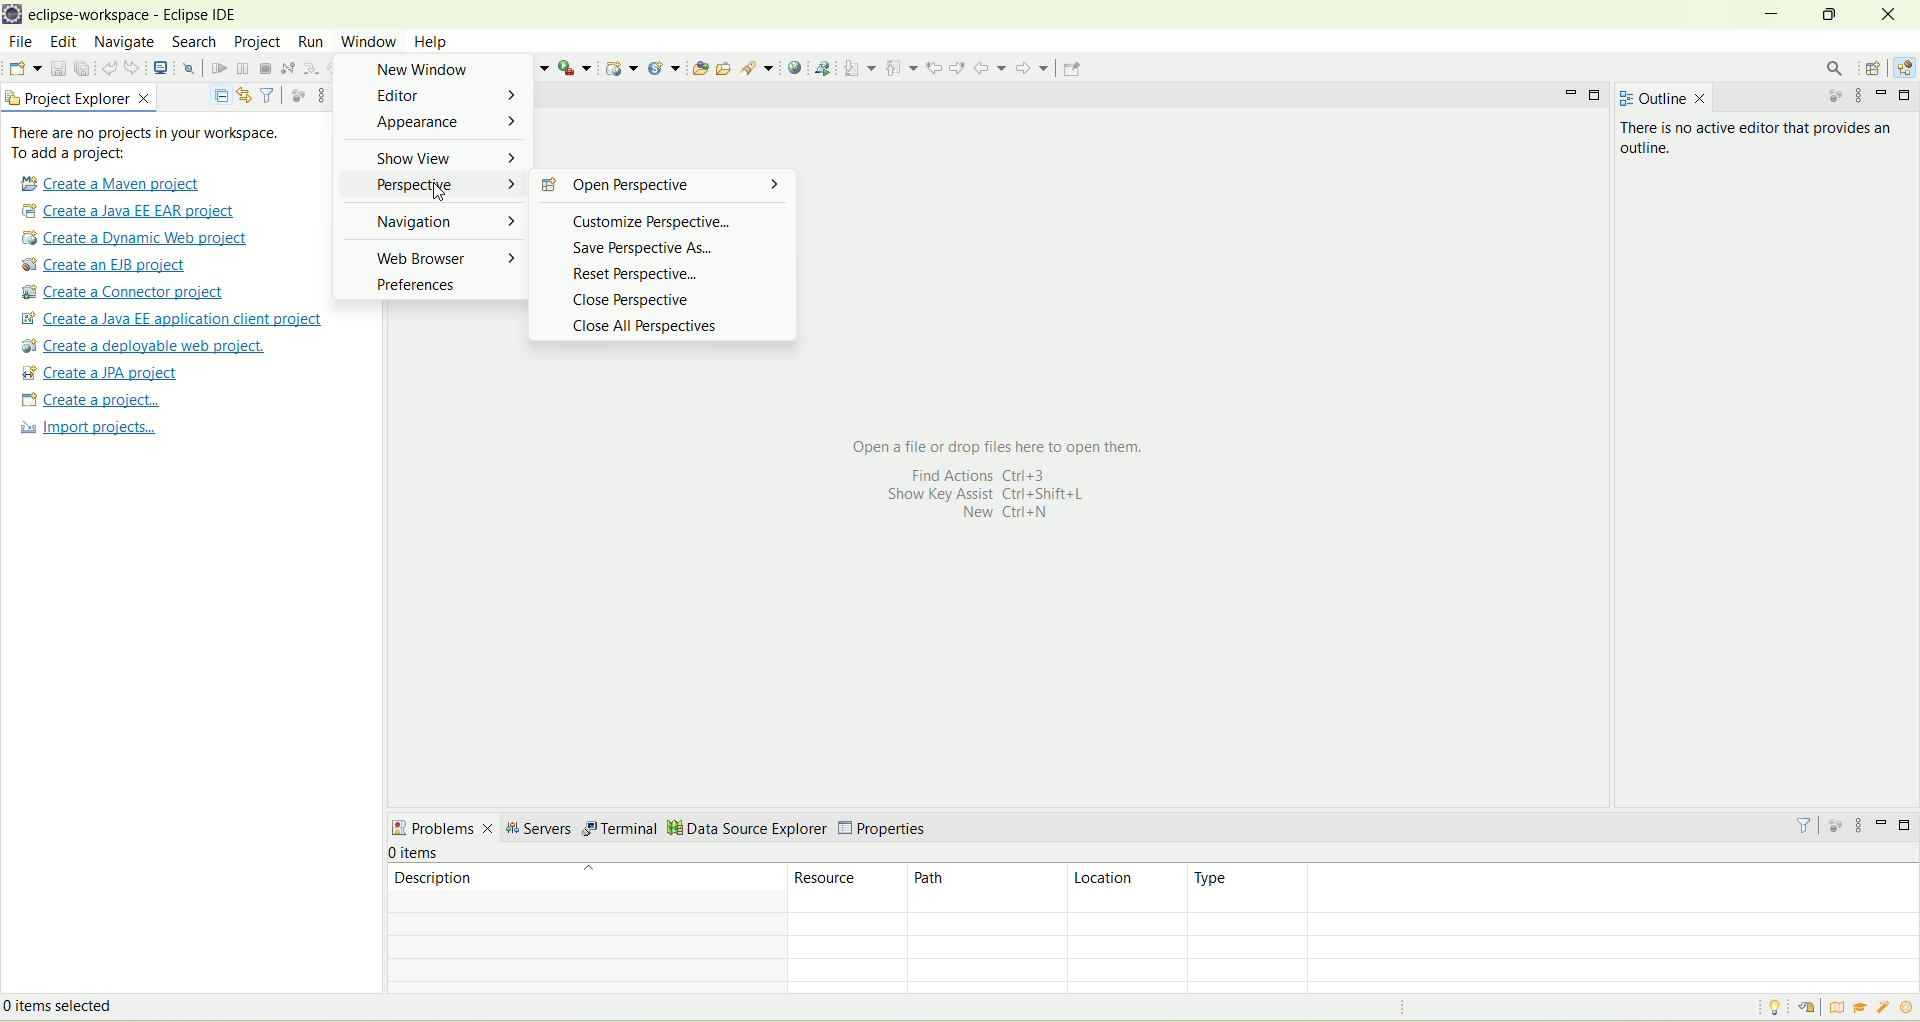  I want to click on Java EE, so click(1904, 68).